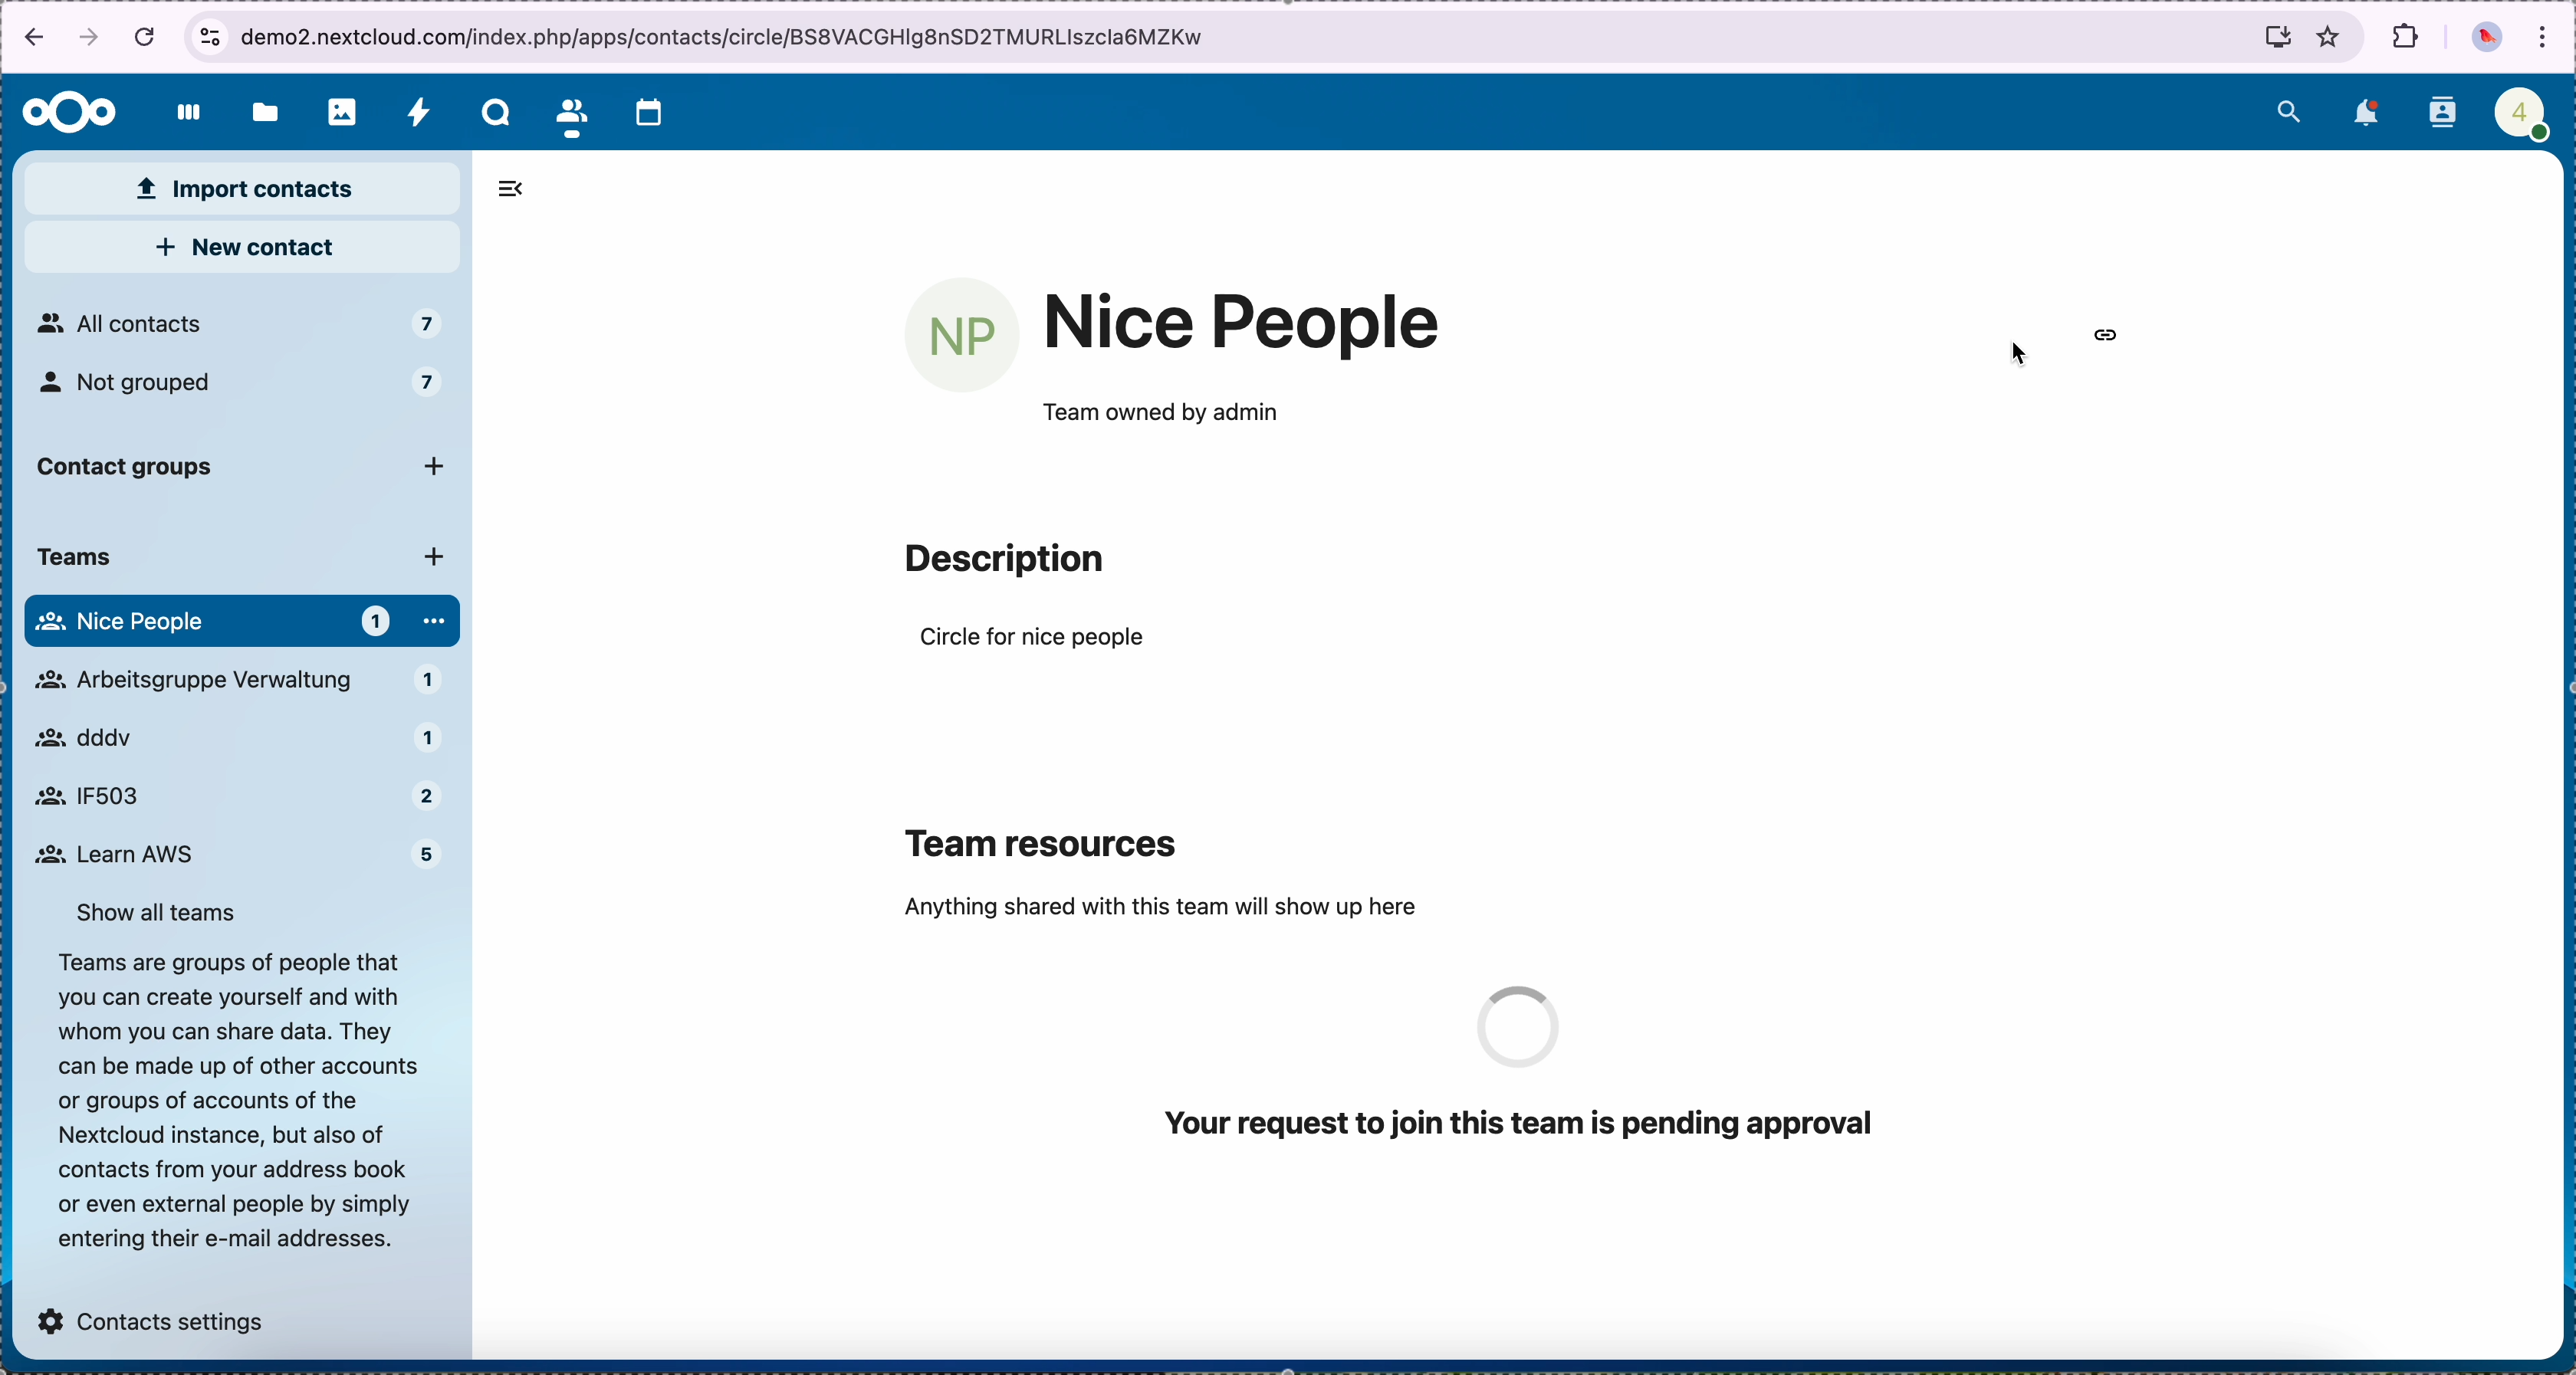 This screenshot has width=2576, height=1375. I want to click on hide sidebar, so click(521, 189).